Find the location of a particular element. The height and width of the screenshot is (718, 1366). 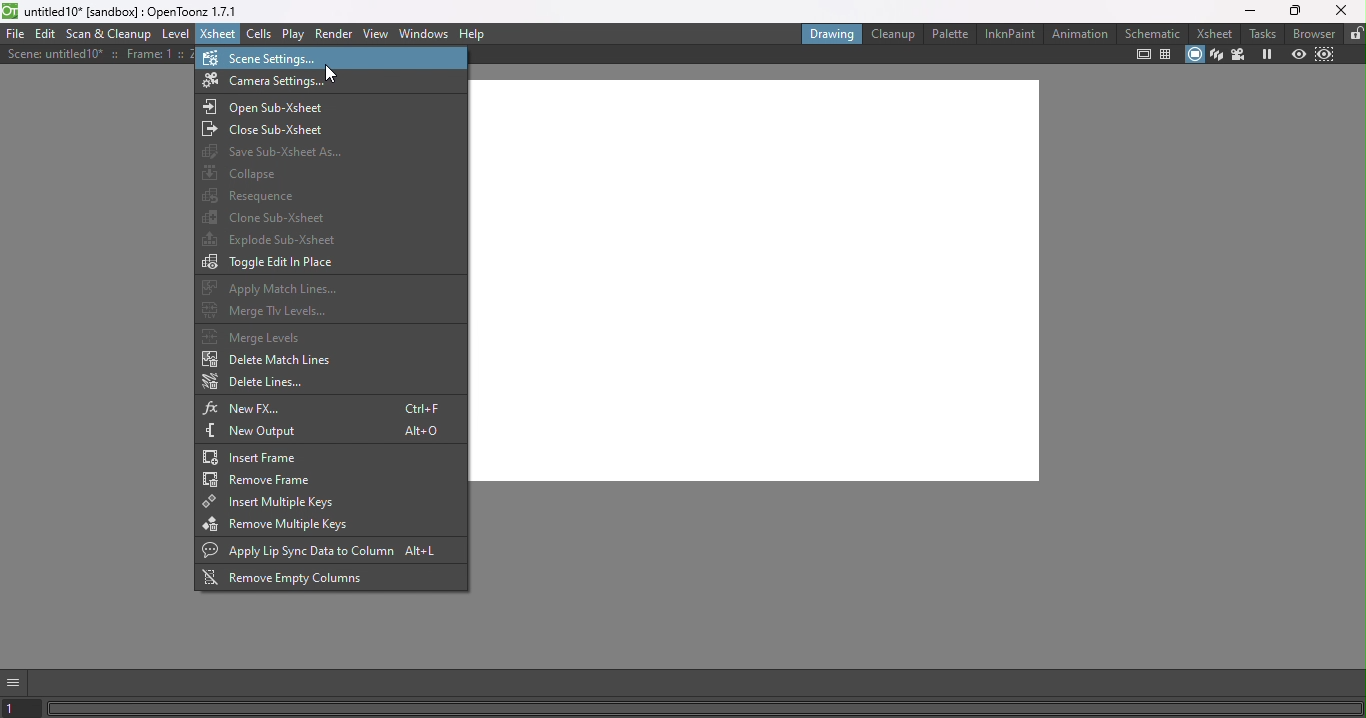

Xsheet is located at coordinates (216, 34).